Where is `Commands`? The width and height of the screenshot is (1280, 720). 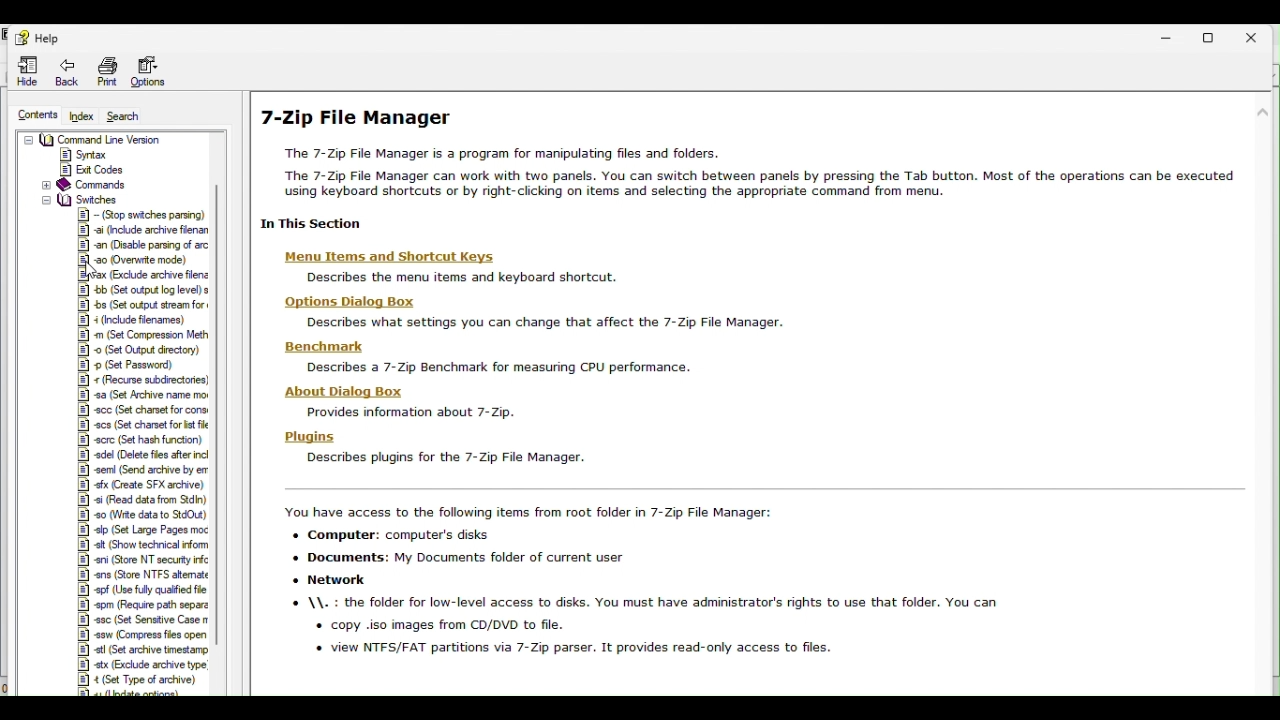 Commands is located at coordinates (114, 185).